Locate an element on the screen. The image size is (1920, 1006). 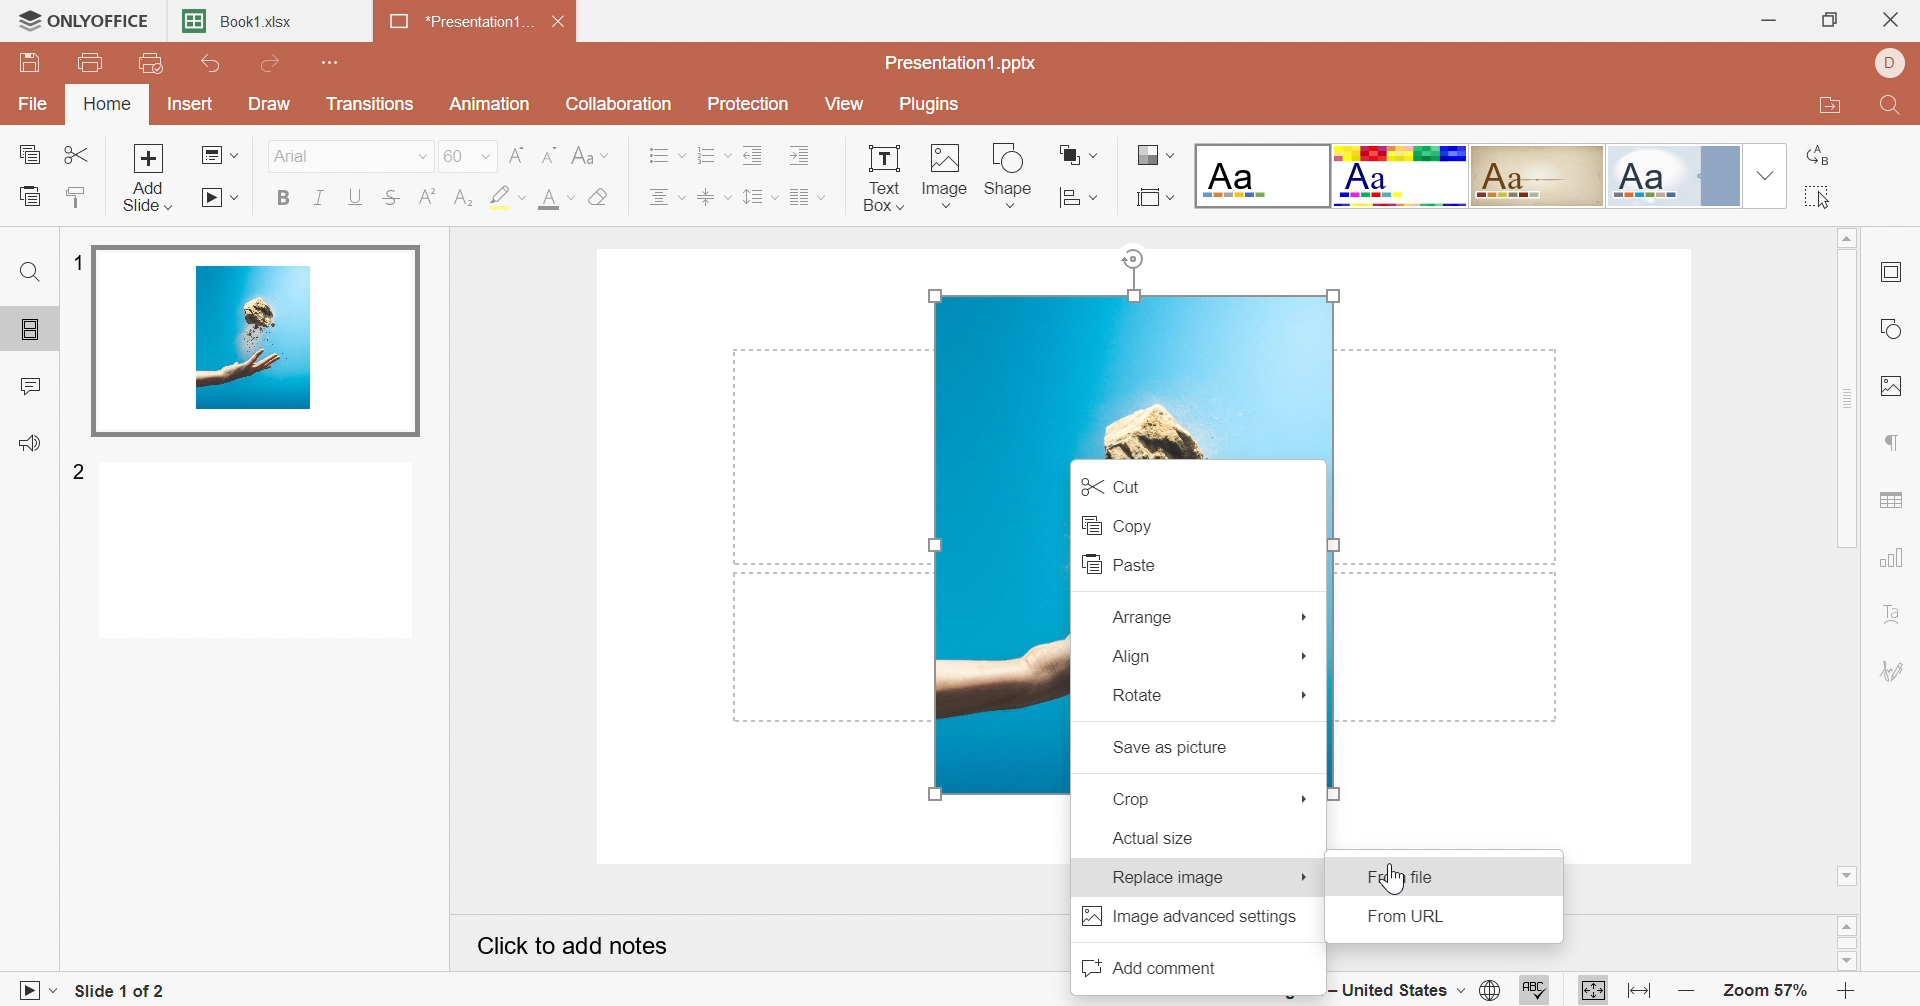
Strikethrough is located at coordinates (391, 198).